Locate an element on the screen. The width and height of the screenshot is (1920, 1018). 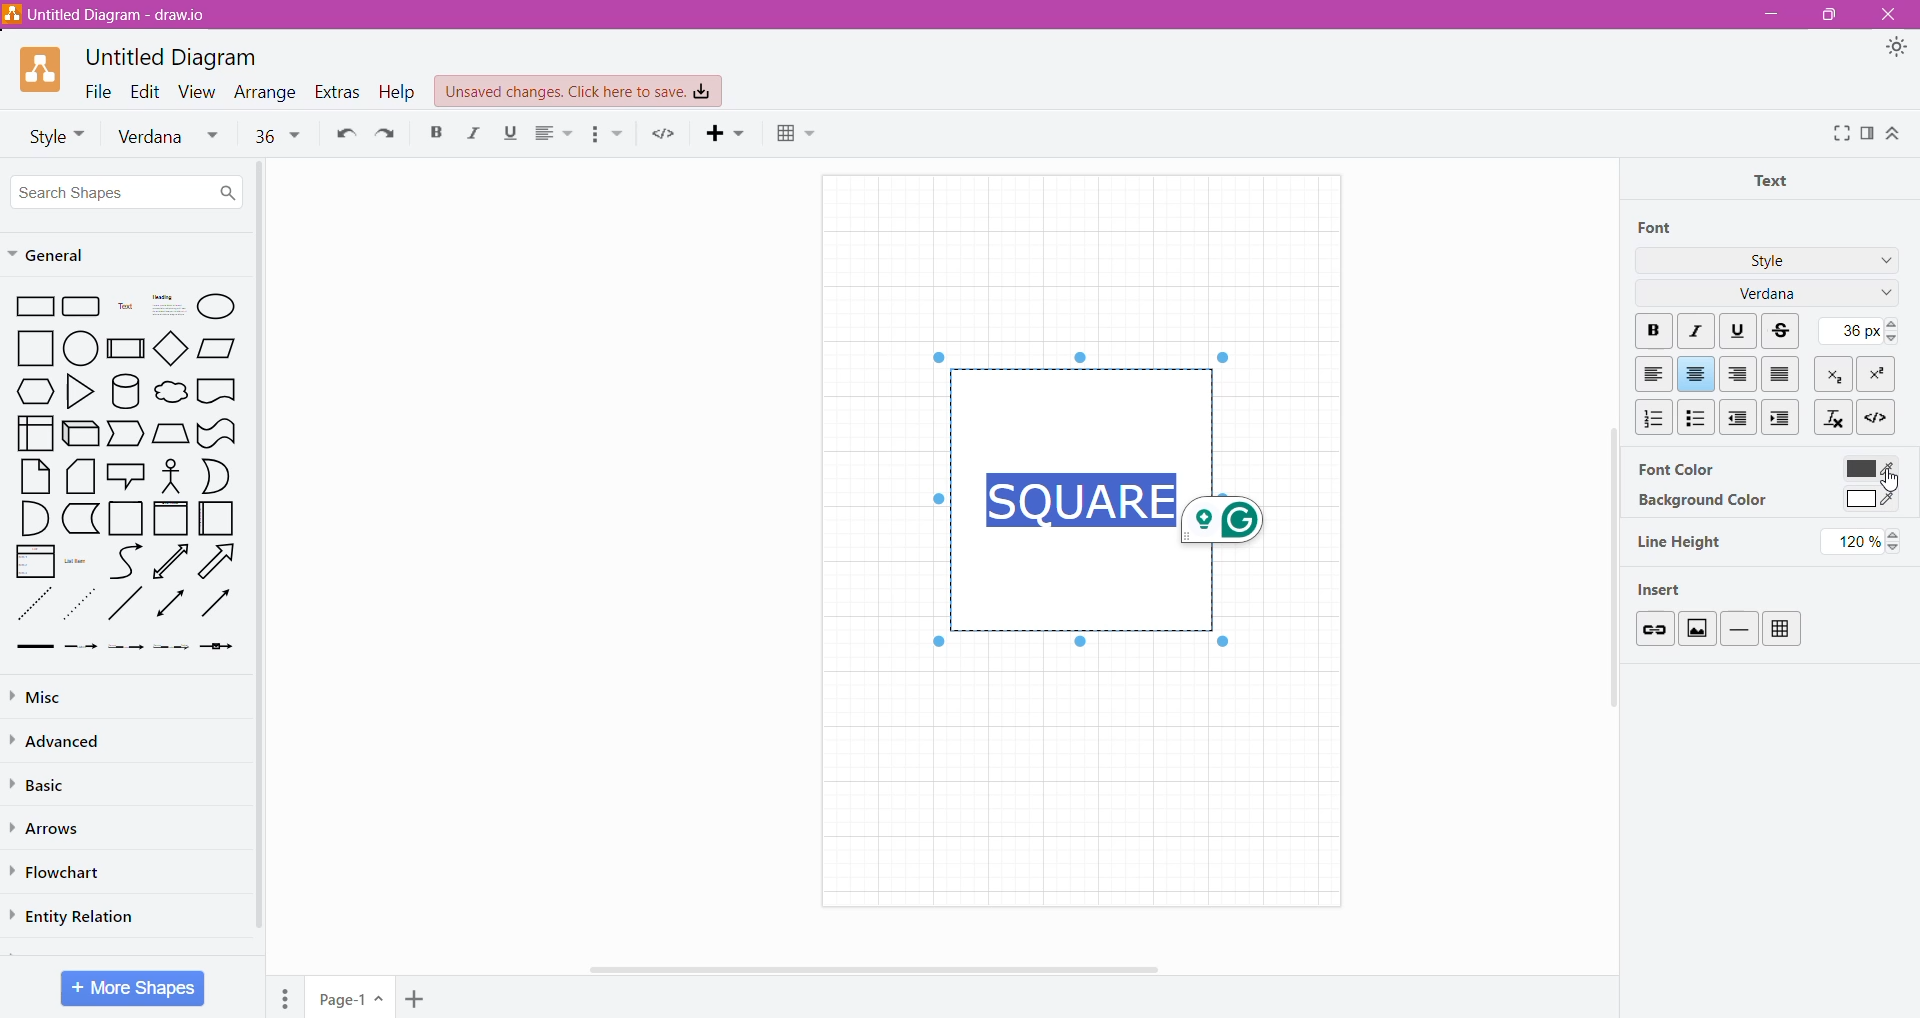
Ellipse is located at coordinates (216, 308).